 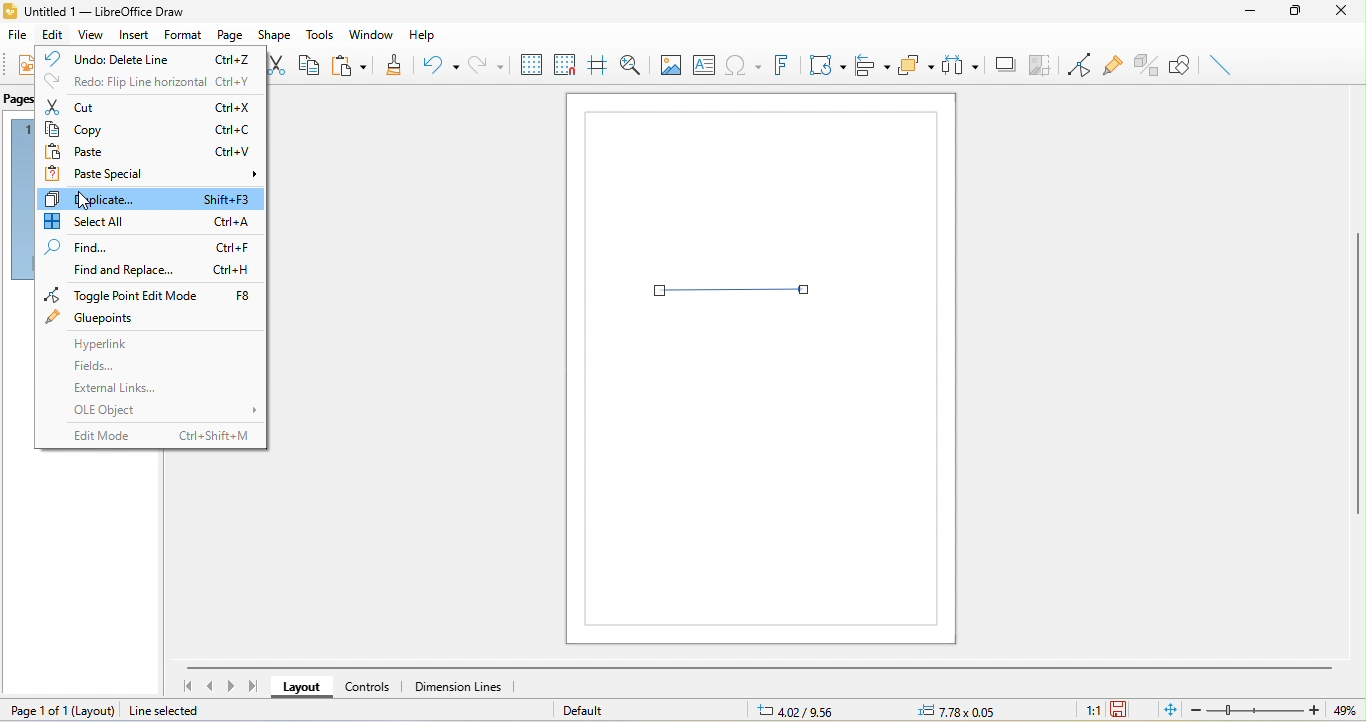 What do you see at coordinates (1269, 710) in the screenshot?
I see `zoom` at bounding box center [1269, 710].